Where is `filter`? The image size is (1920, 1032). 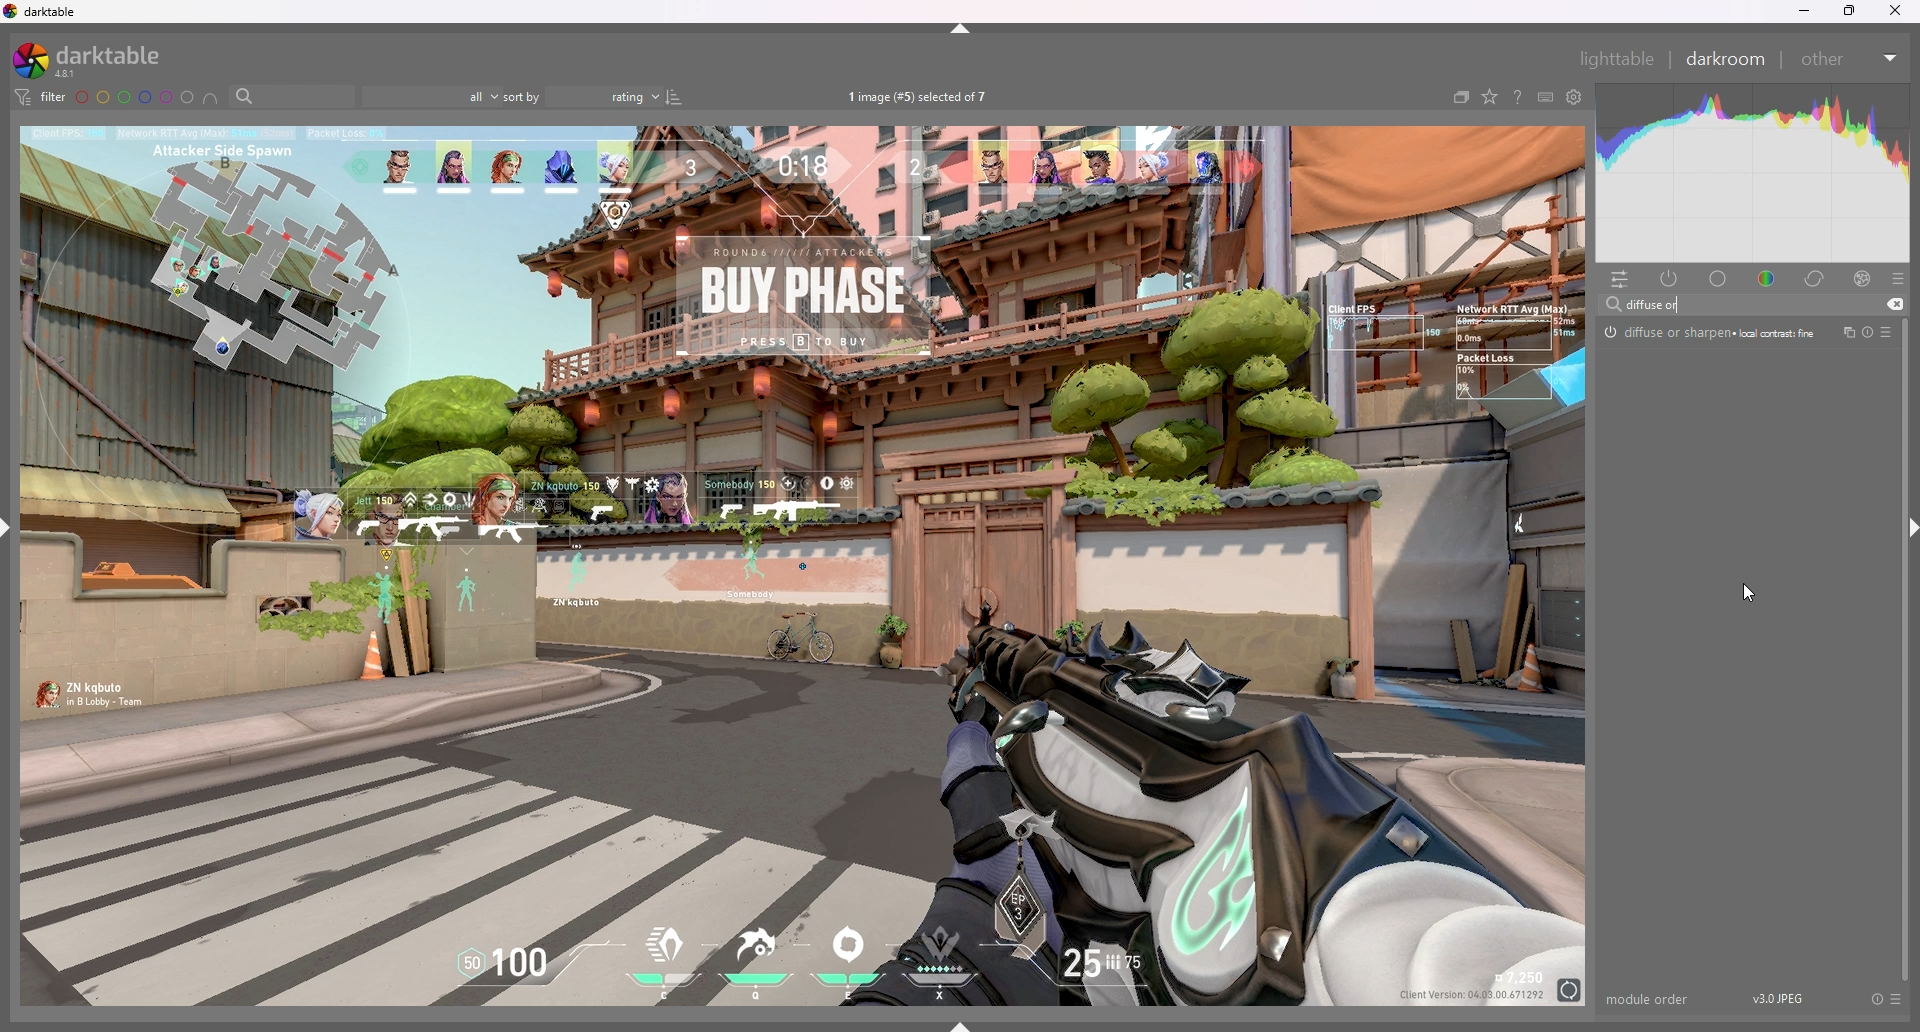 filter is located at coordinates (40, 97).